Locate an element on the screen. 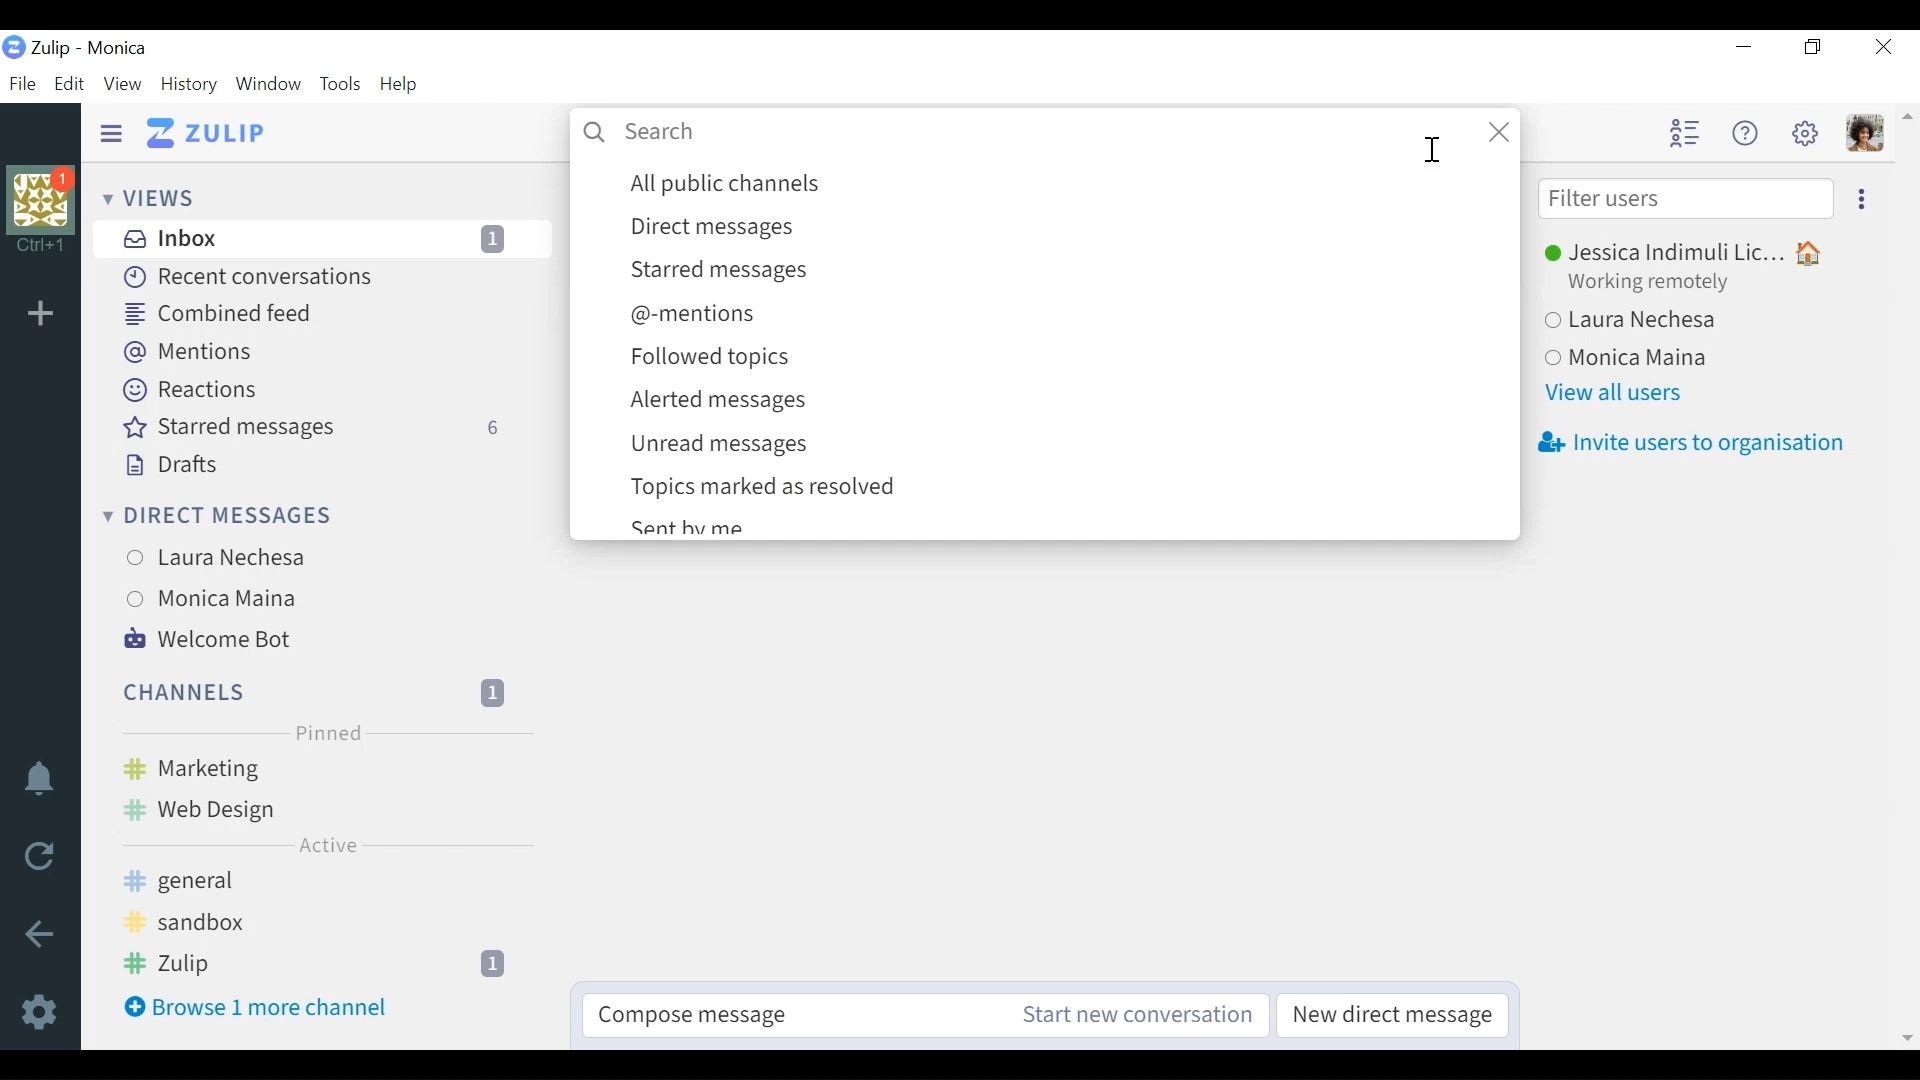  Personal menu is located at coordinates (1868, 134).